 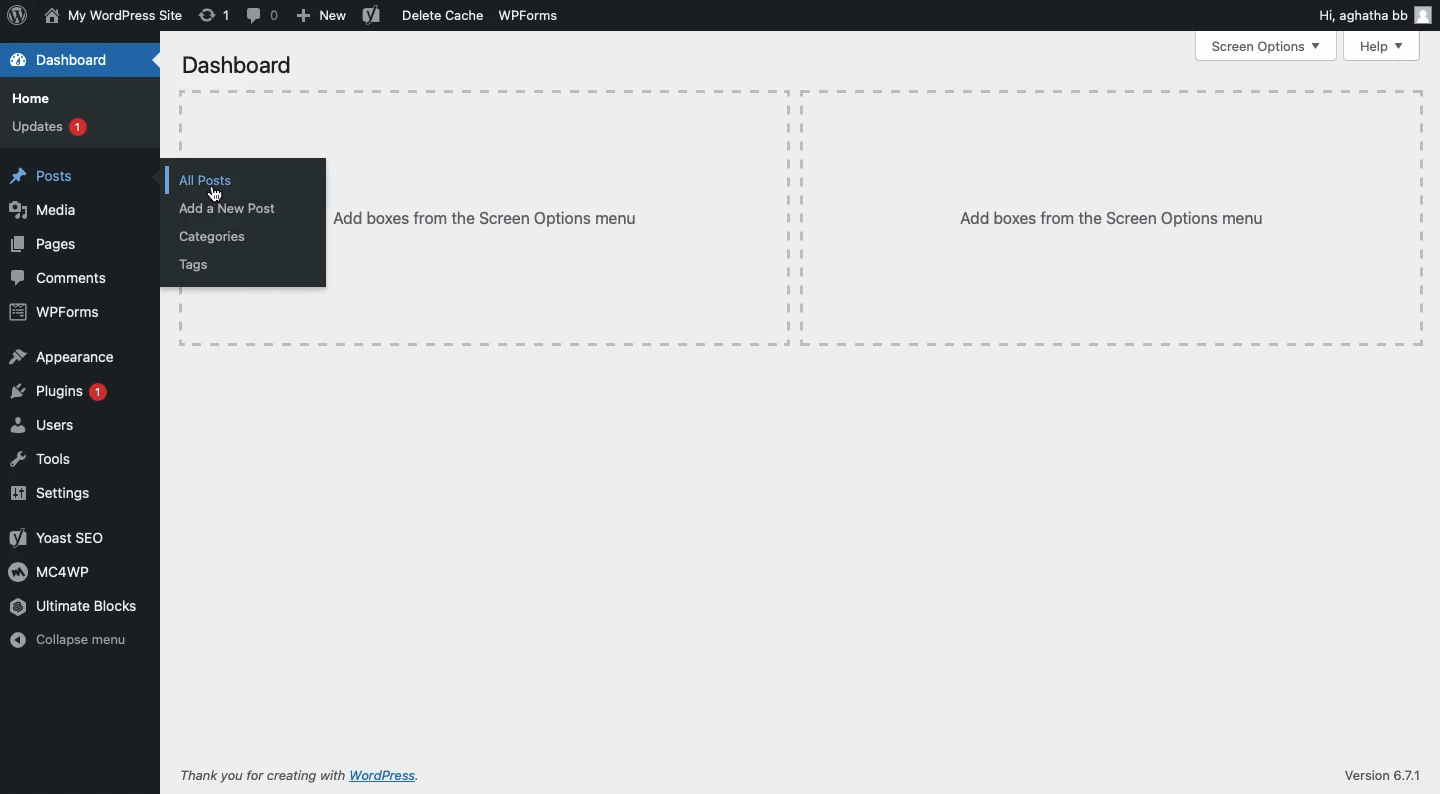 I want to click on Add boxes from the screen options menu, so click(x=873, y=218).